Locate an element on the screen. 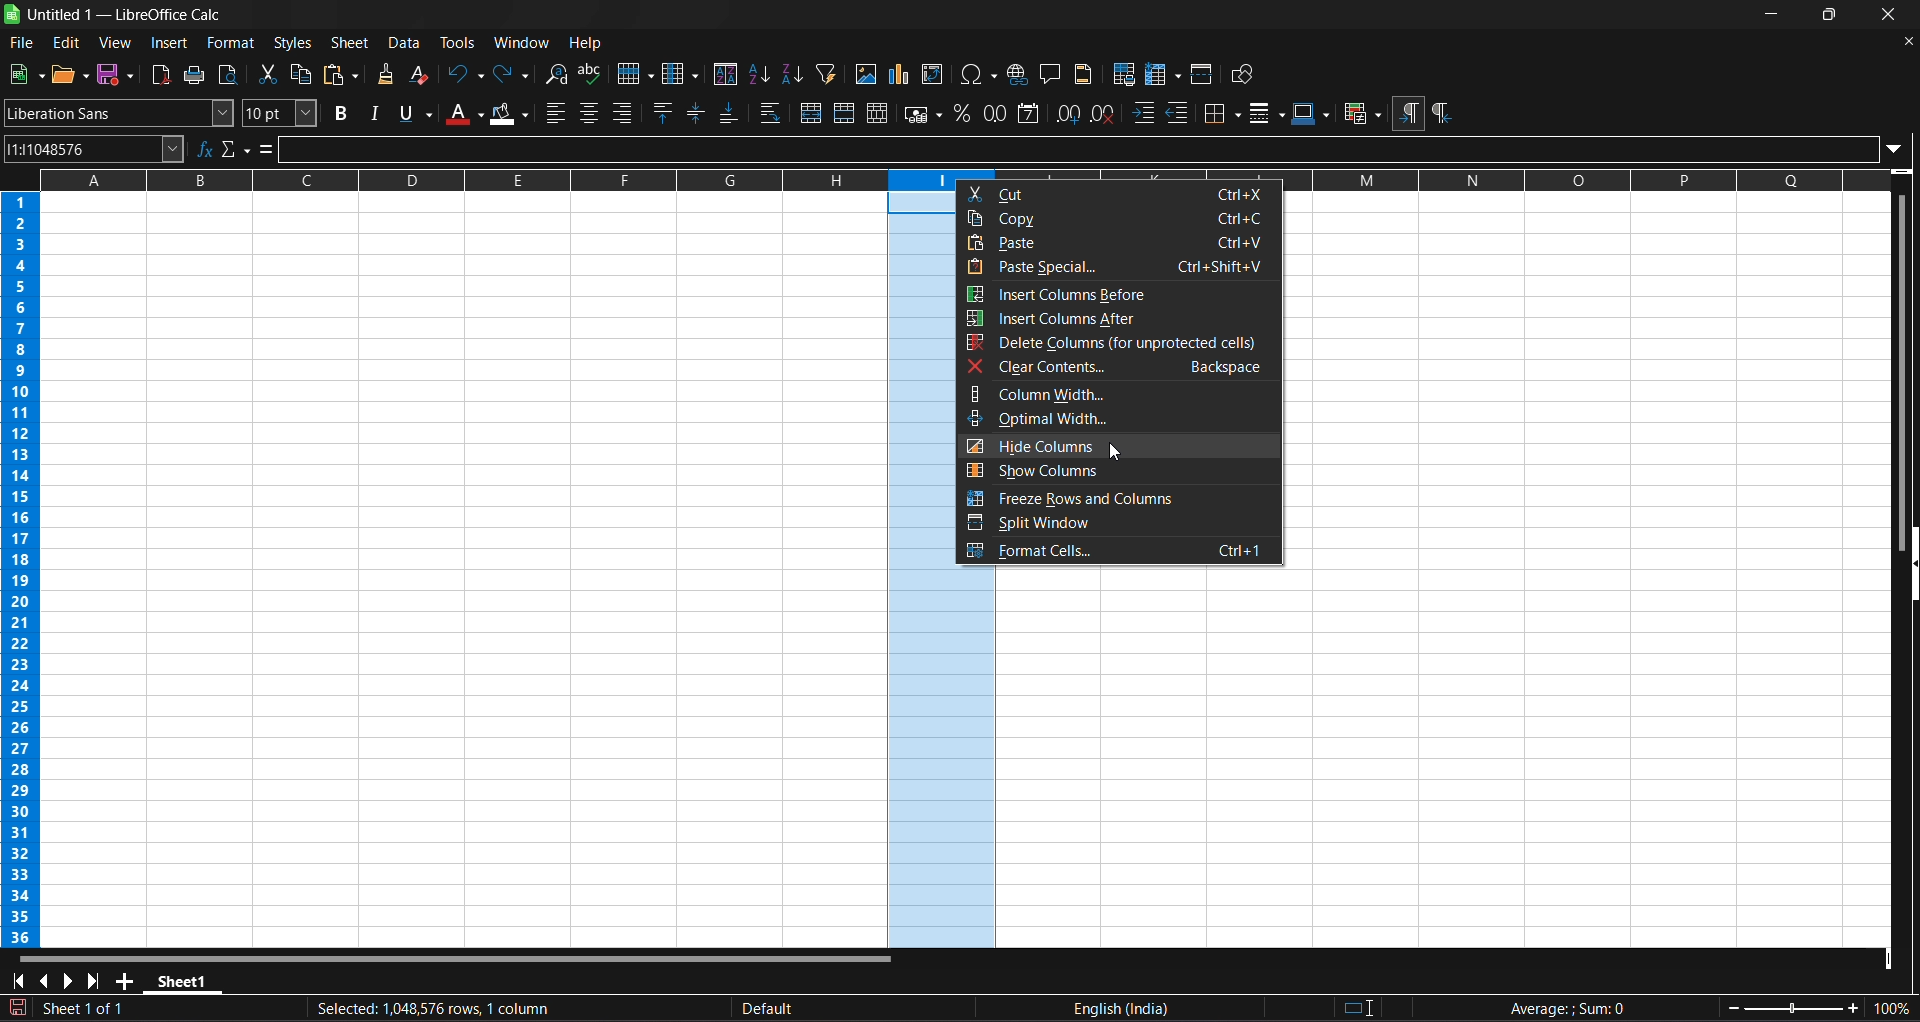  column width is located at coordinates (1119, 394).